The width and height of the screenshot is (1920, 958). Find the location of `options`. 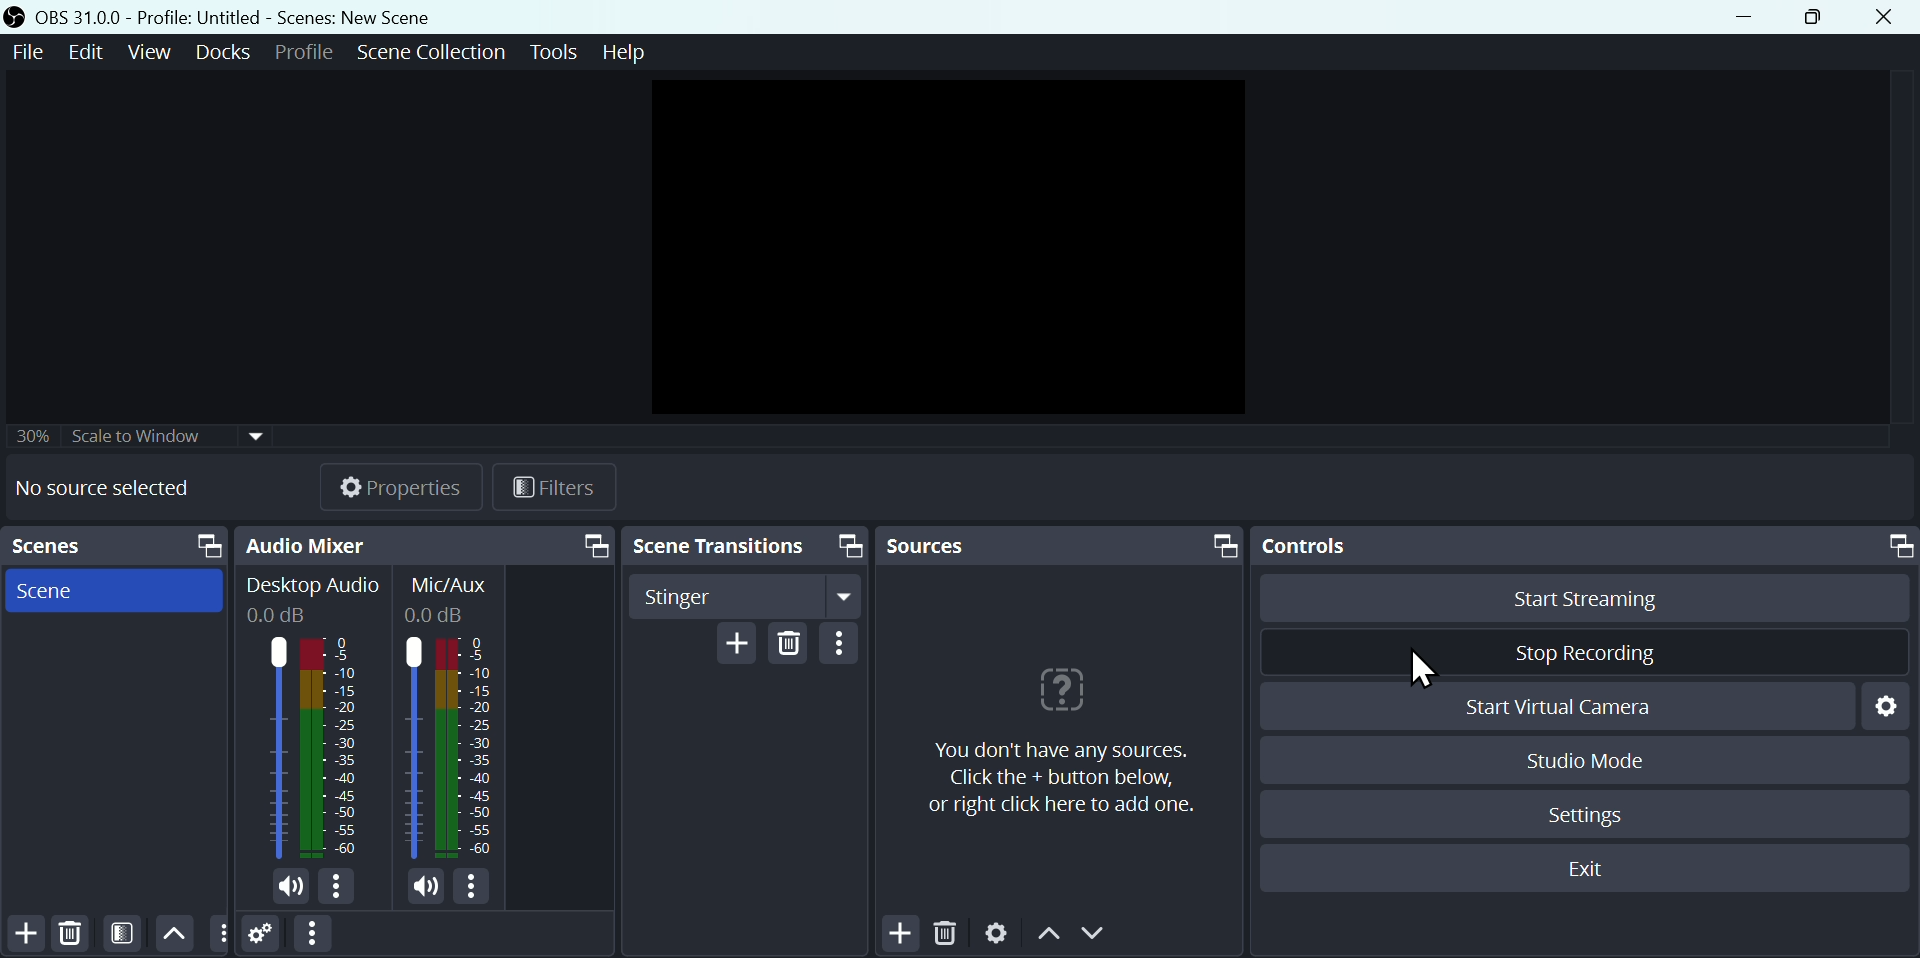

options is located at coordinates (843, 644).